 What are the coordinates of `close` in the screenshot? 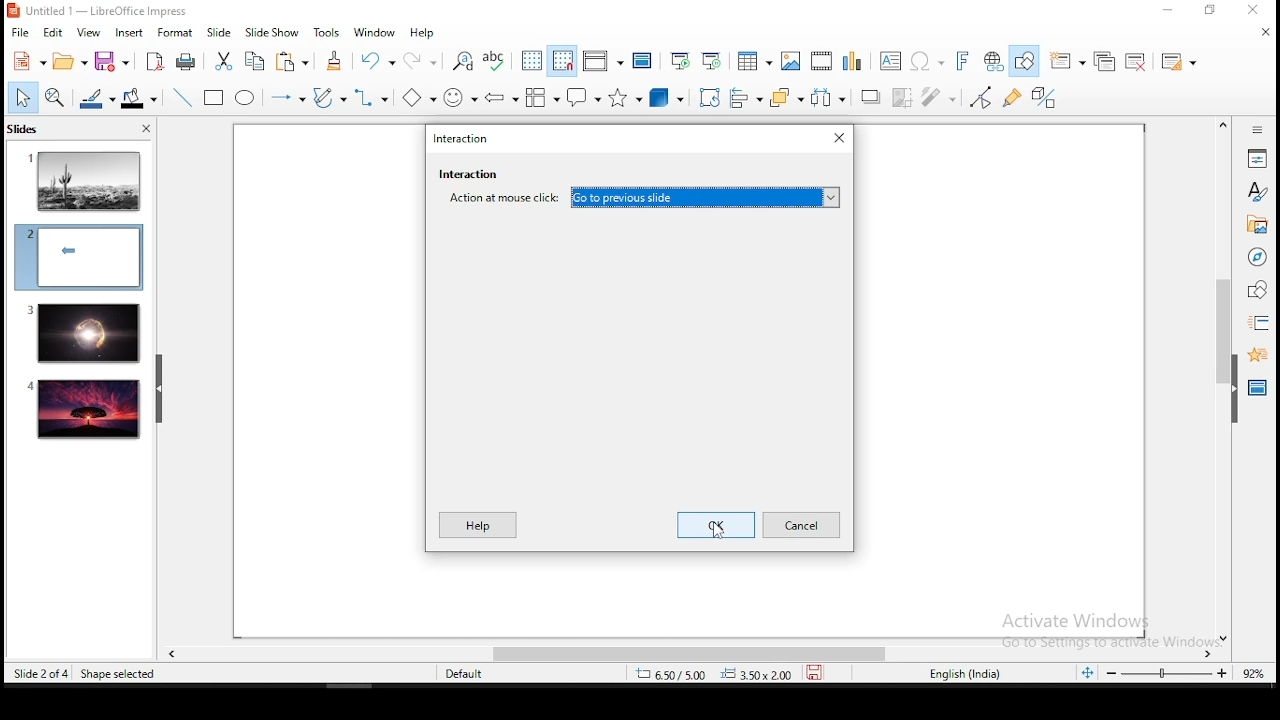 It's located at (144, 131).